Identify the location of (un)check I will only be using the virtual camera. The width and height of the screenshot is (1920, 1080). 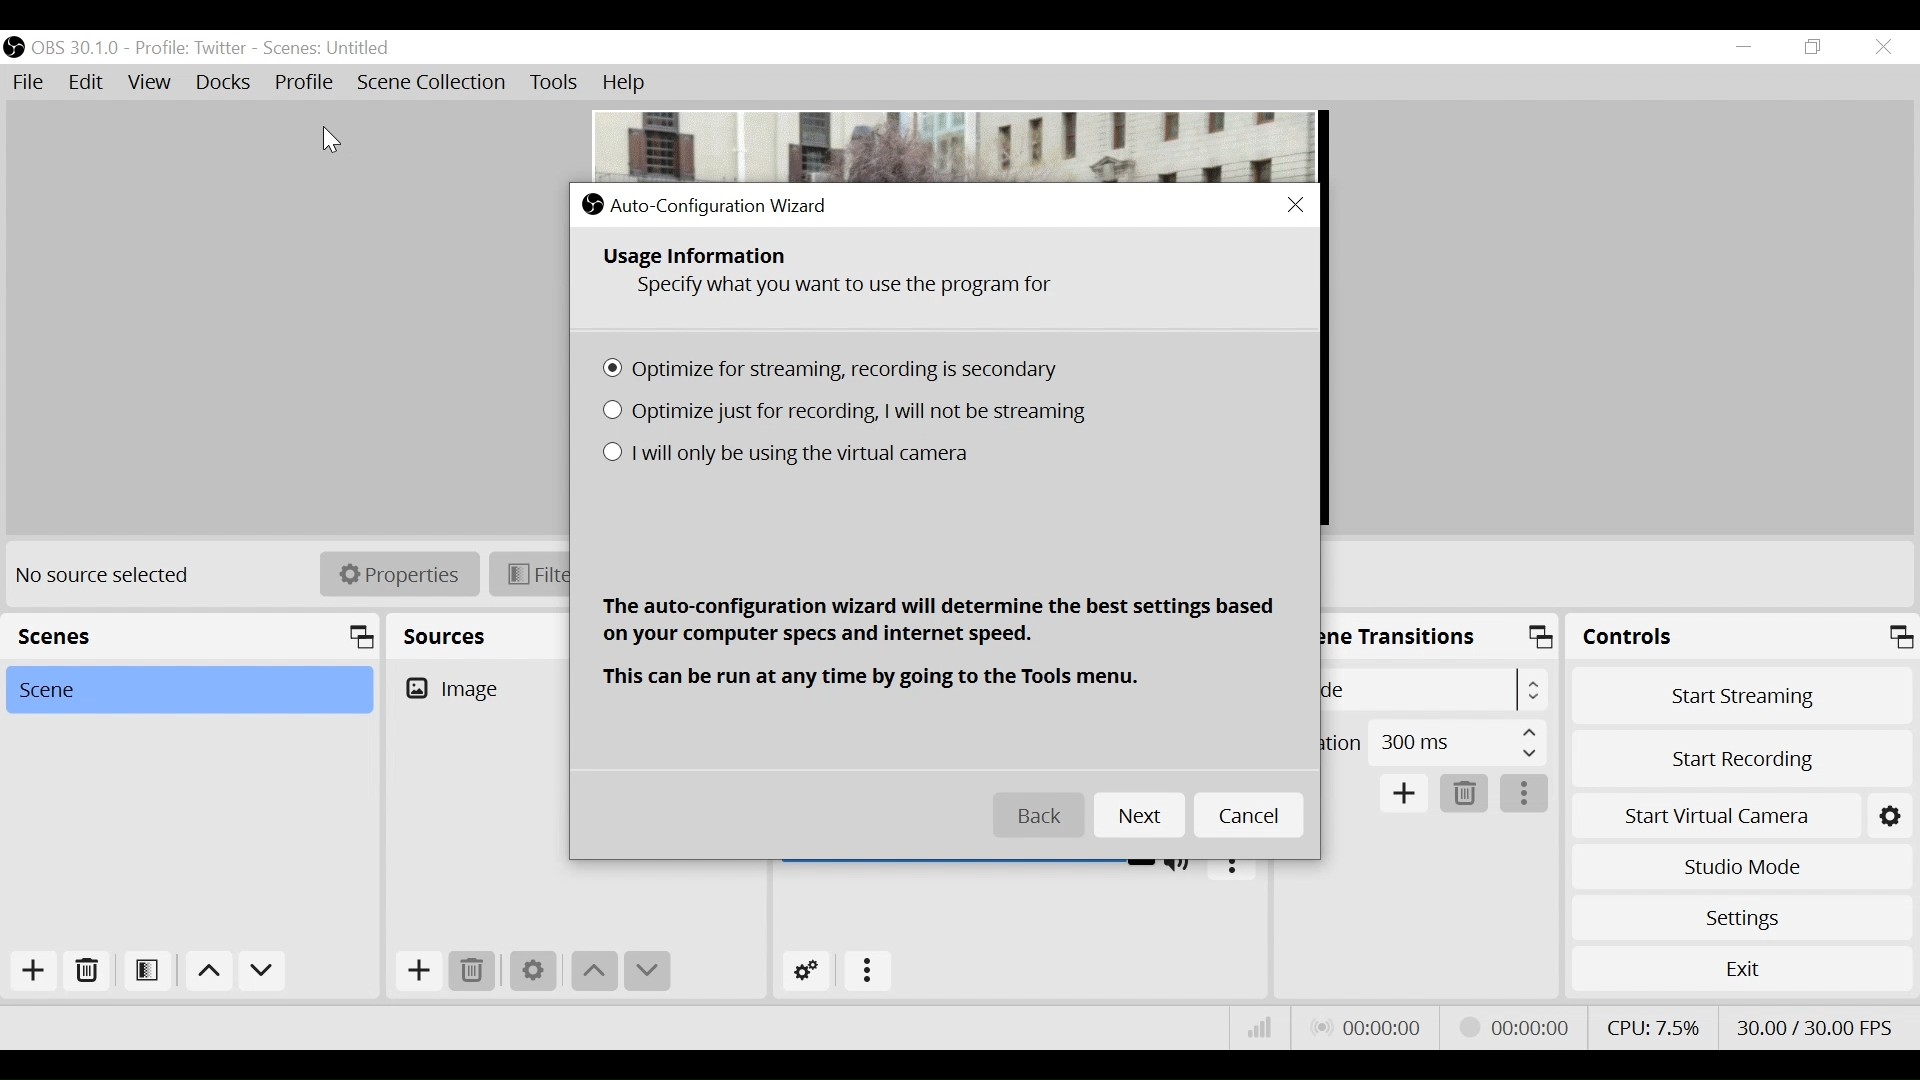
(789, 457).